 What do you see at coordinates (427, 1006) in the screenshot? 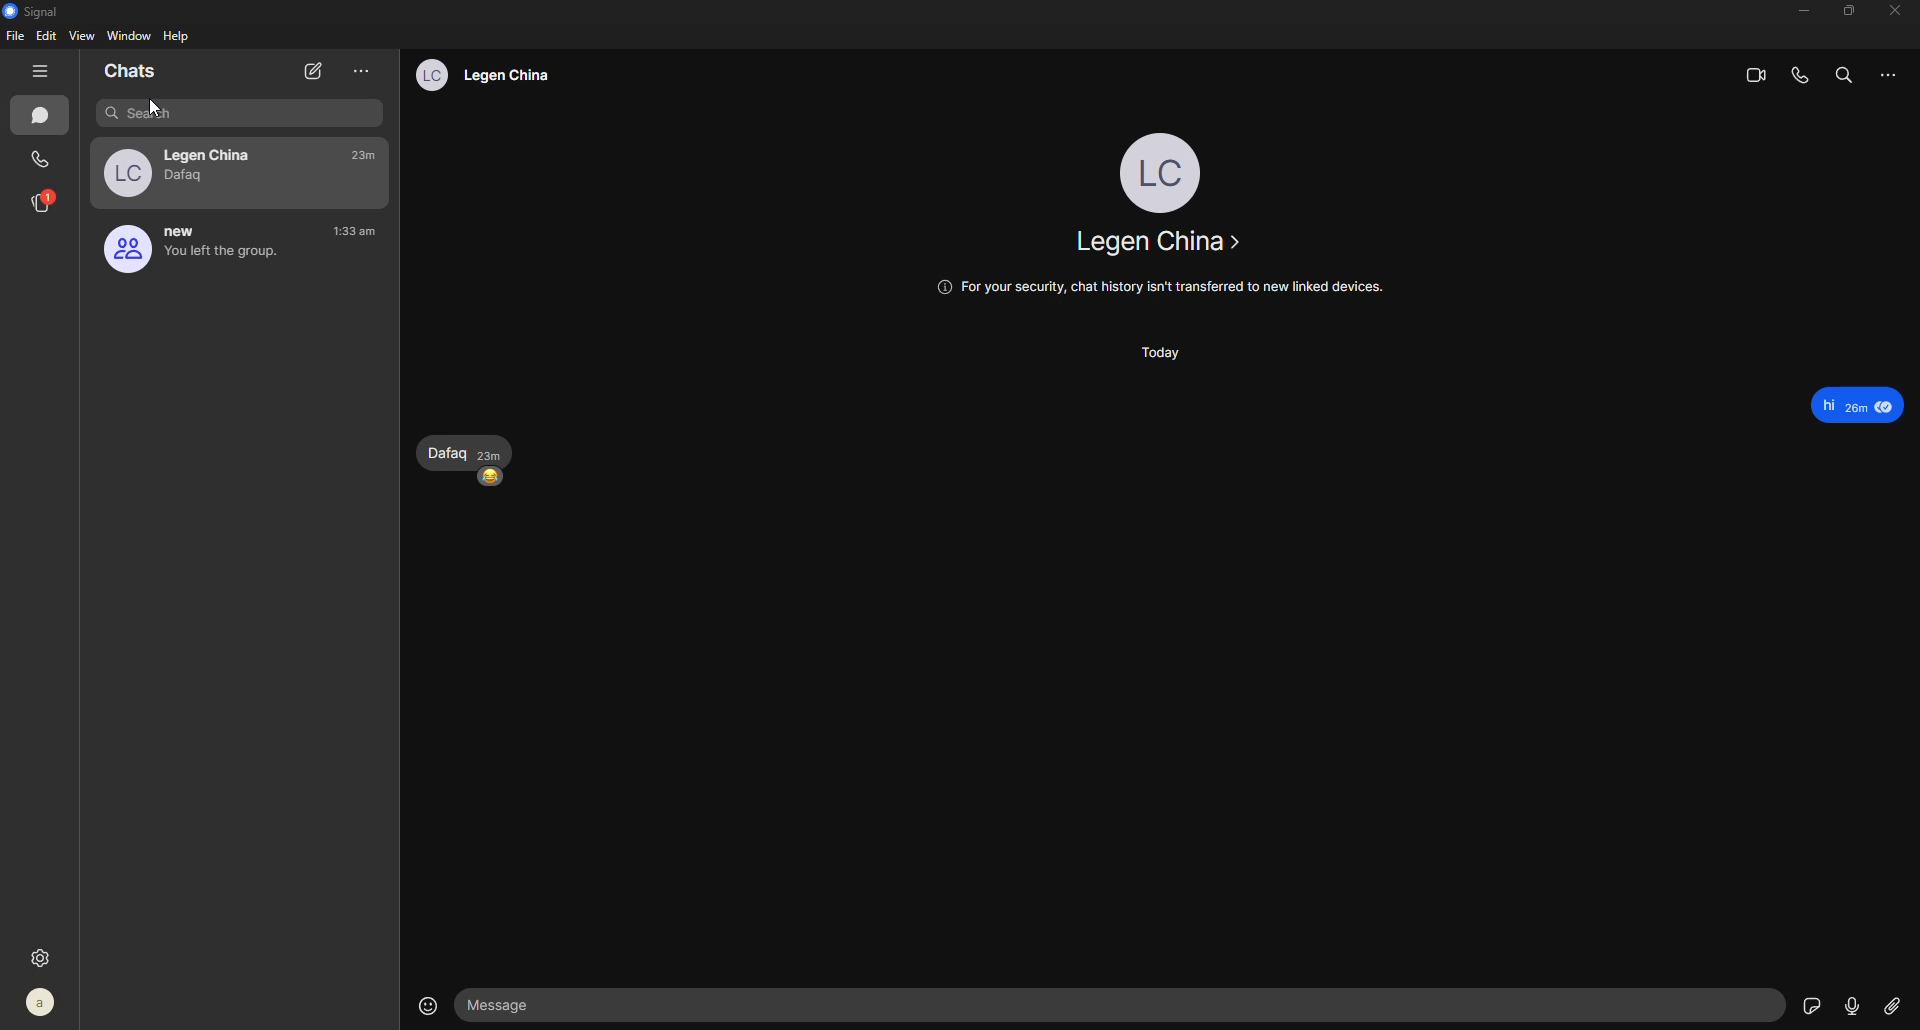
I see `emoji` at bounding box center [427, 1006].